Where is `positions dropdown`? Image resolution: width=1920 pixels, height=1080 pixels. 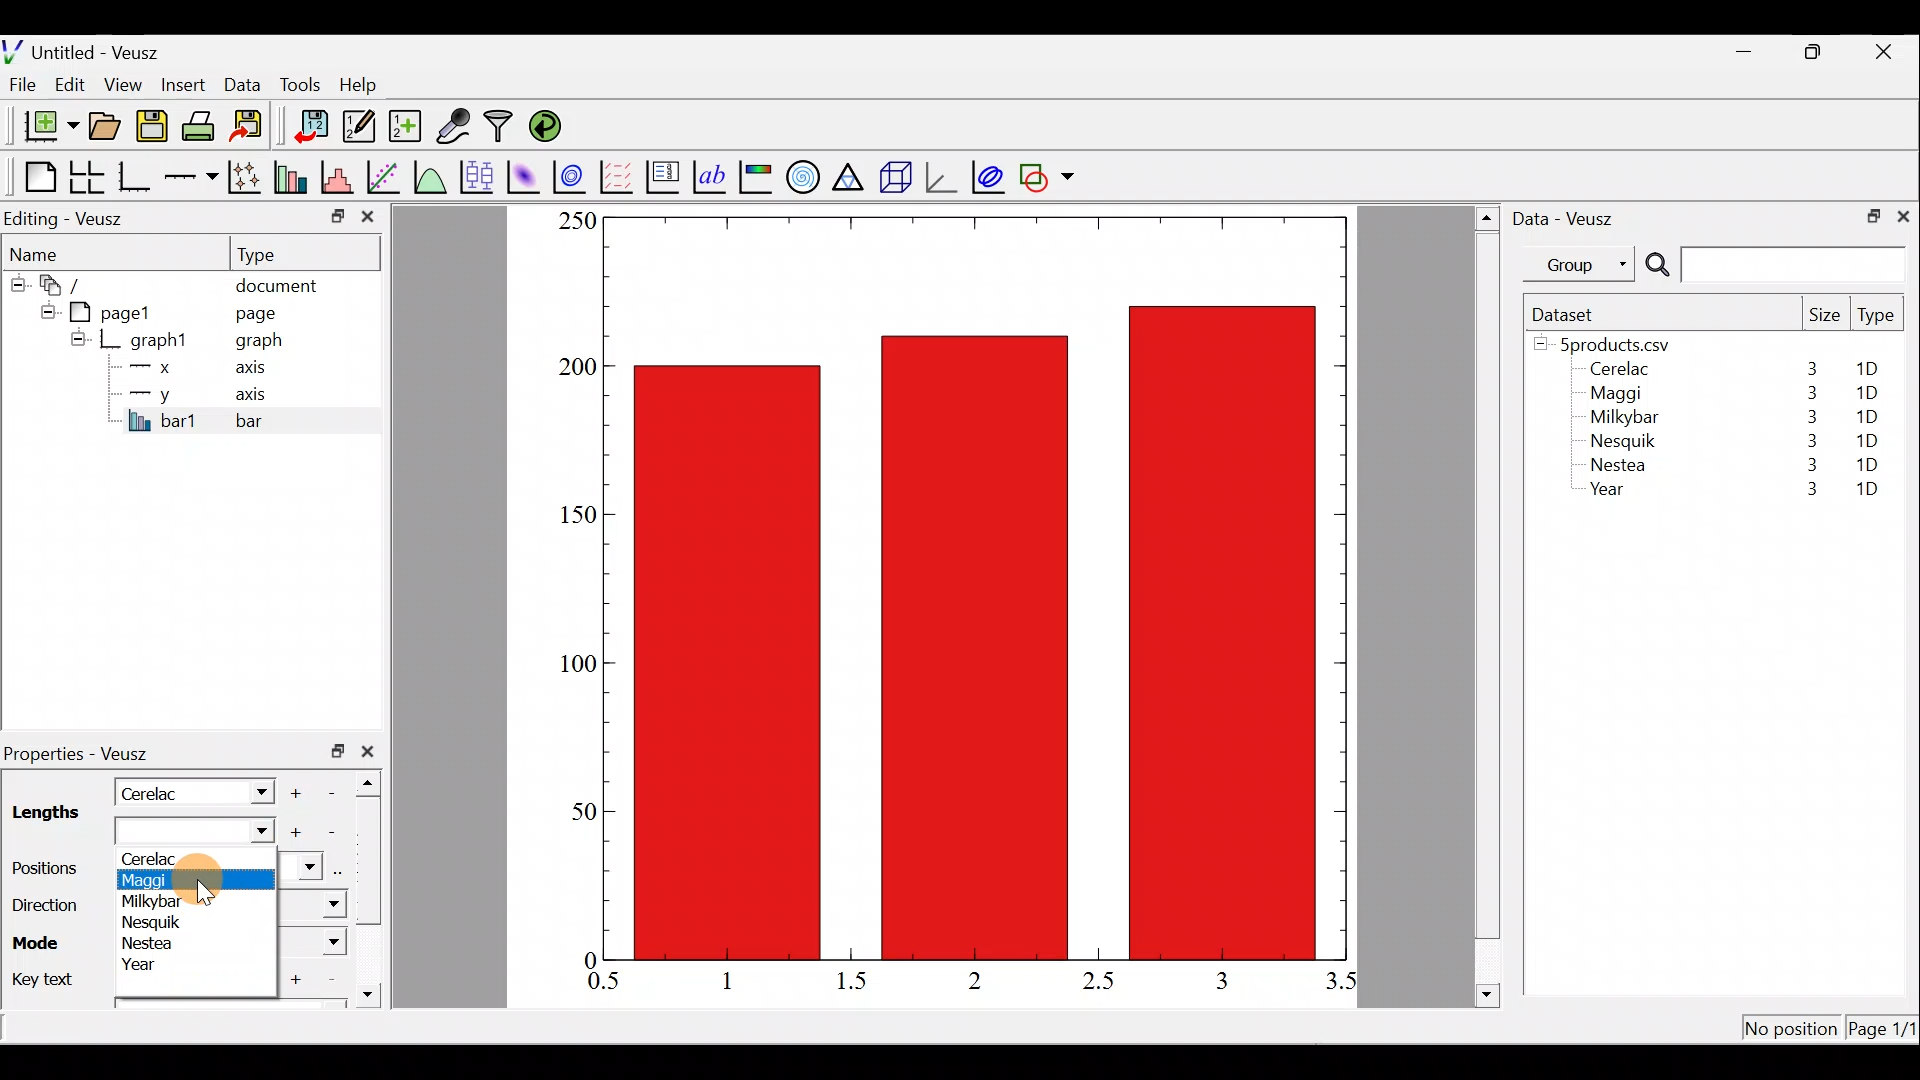
positions dropdown is located at coordinates (301, 869).